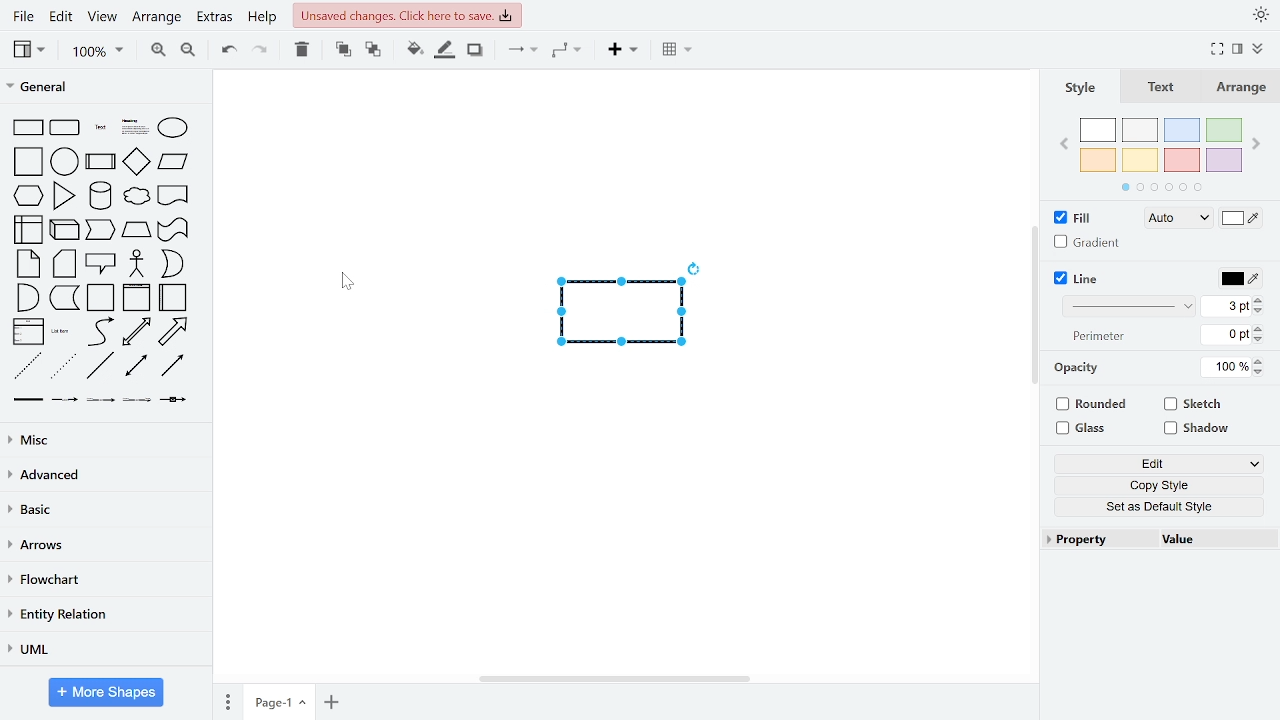 This screenshot has height=720, width=1280. I want to click on advanced, so click(102, 475).